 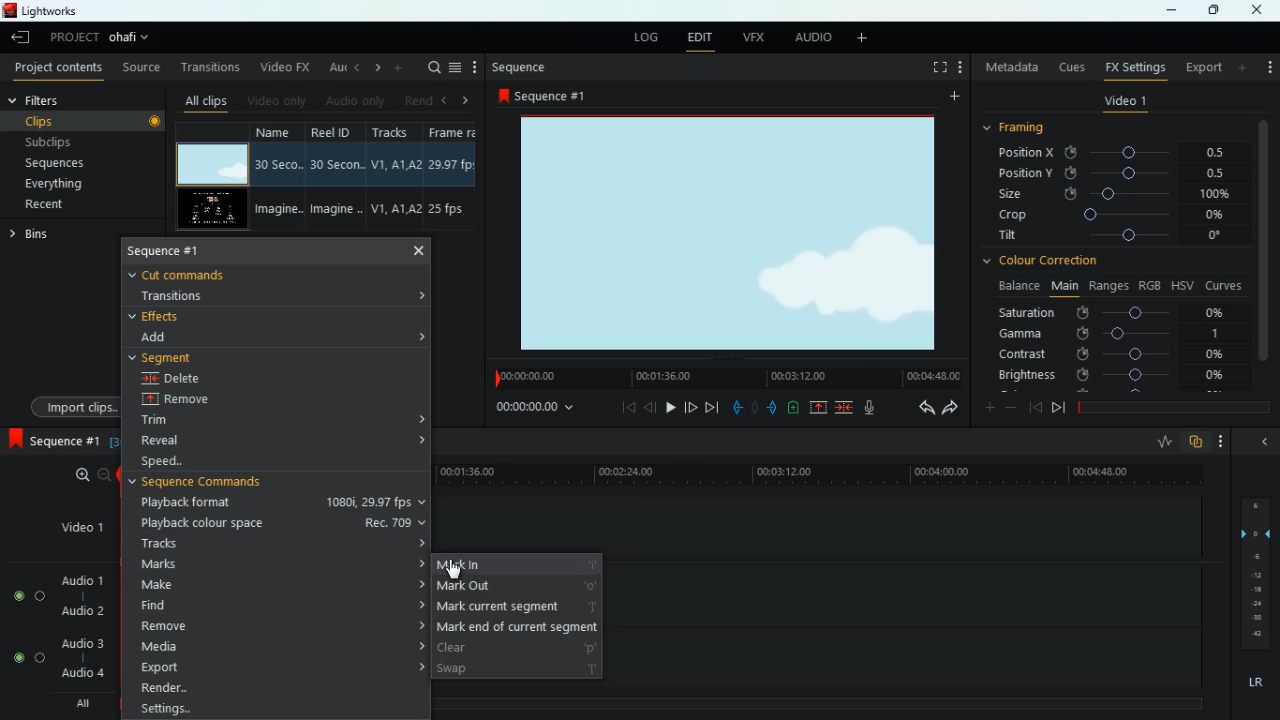 I want to click on video 1, so click(x=79, y=526).